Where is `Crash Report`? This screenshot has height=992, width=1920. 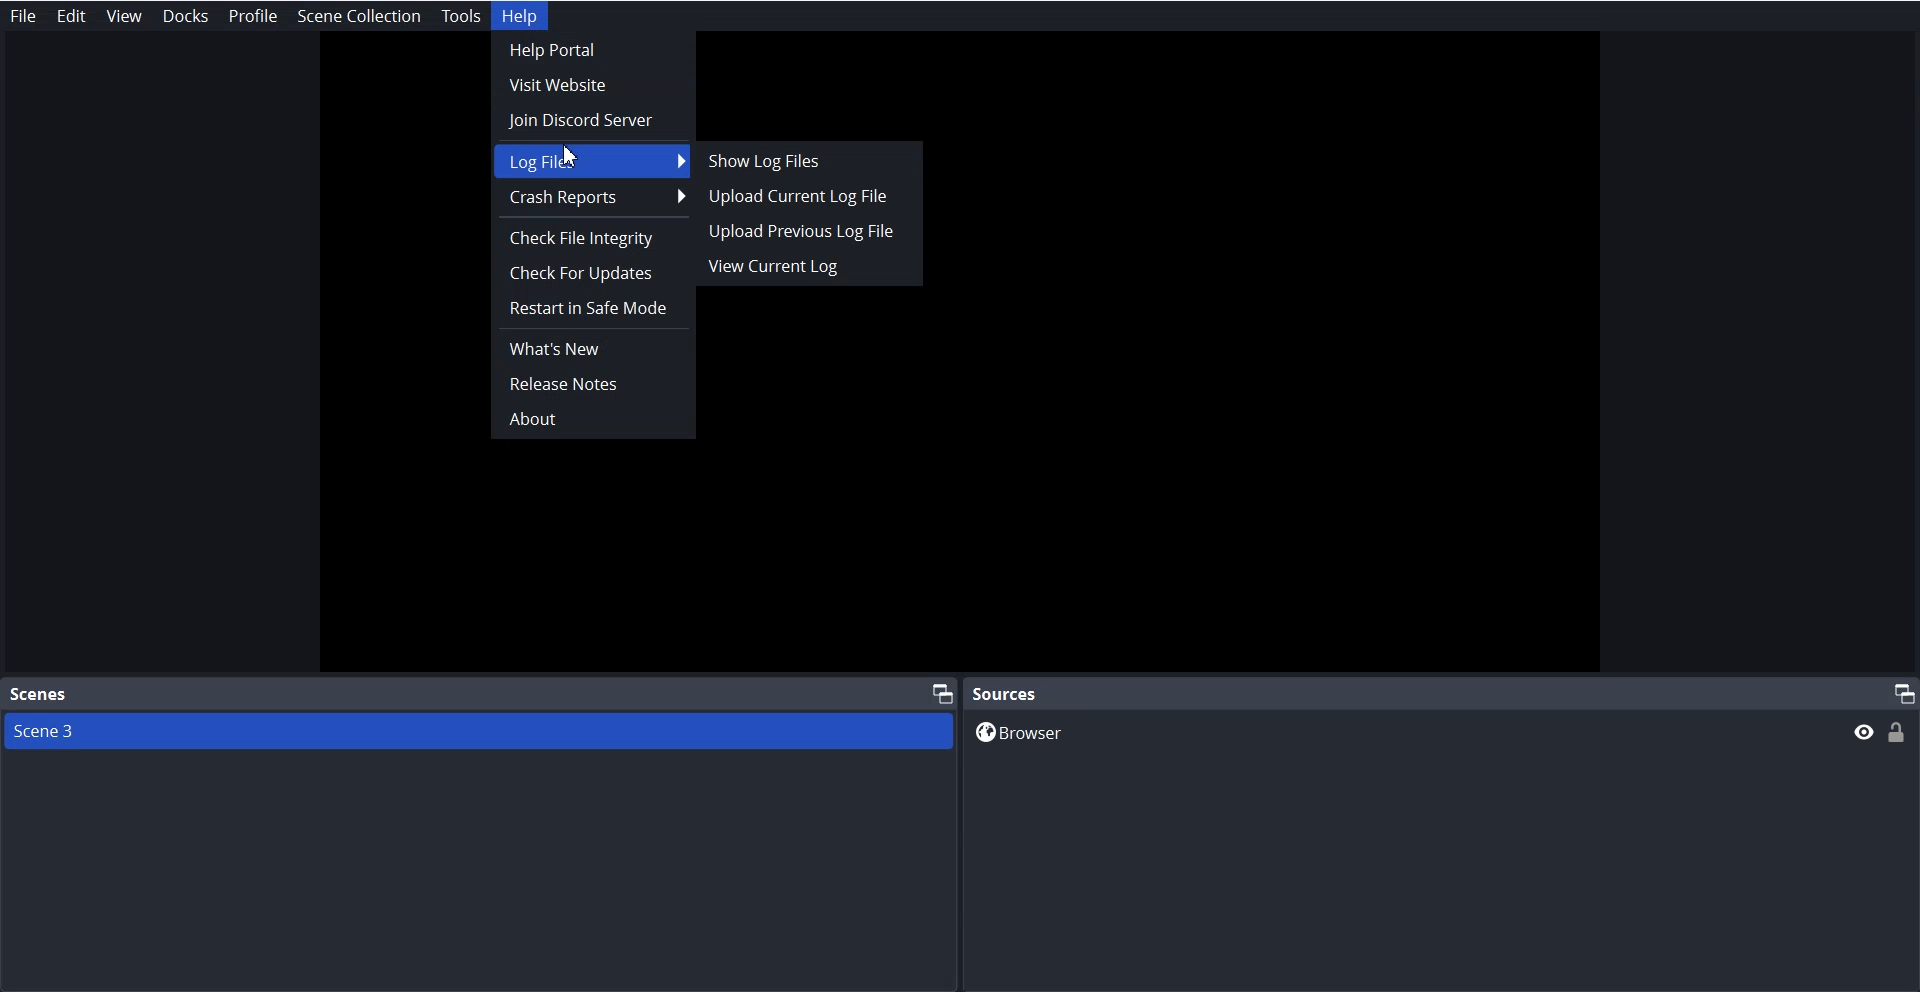
Crash Report is located at coordinates (593, 197).